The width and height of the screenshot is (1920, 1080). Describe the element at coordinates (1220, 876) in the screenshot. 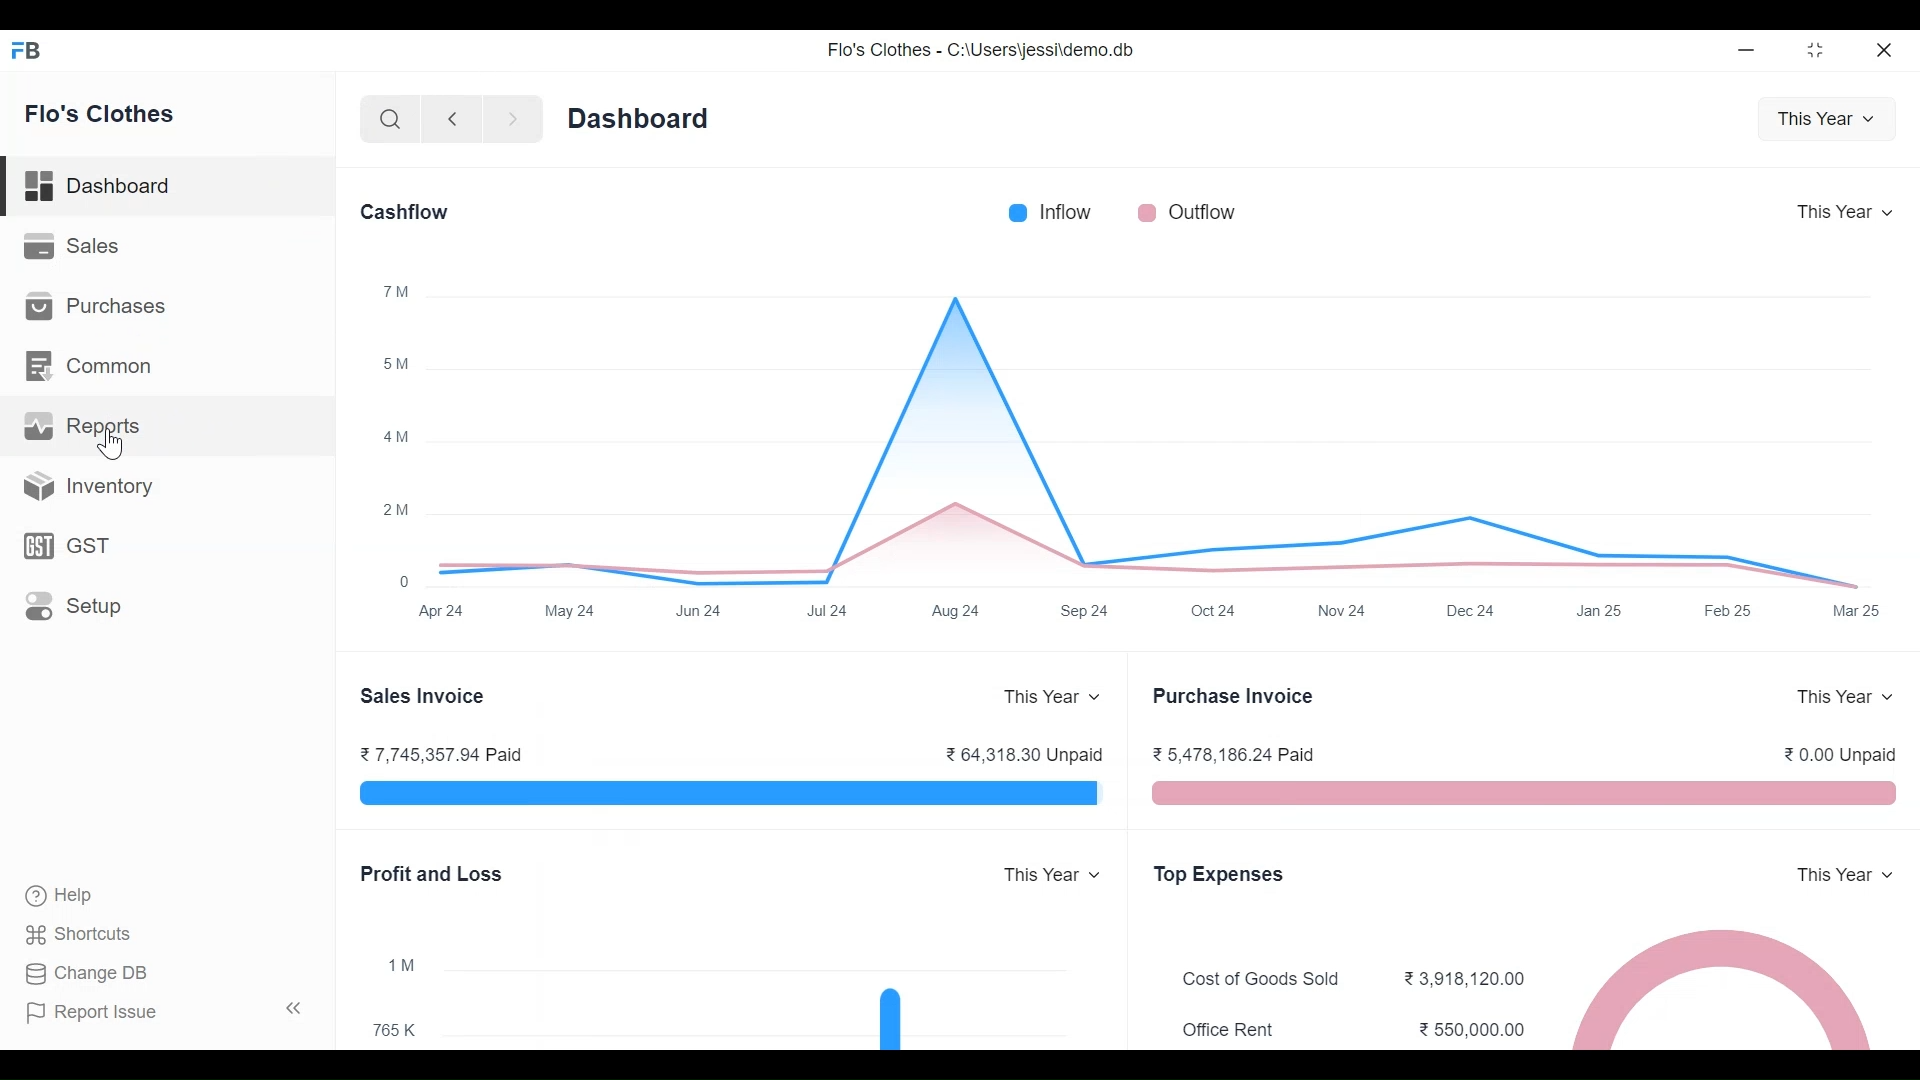

I see `Top Expenses` at that location.